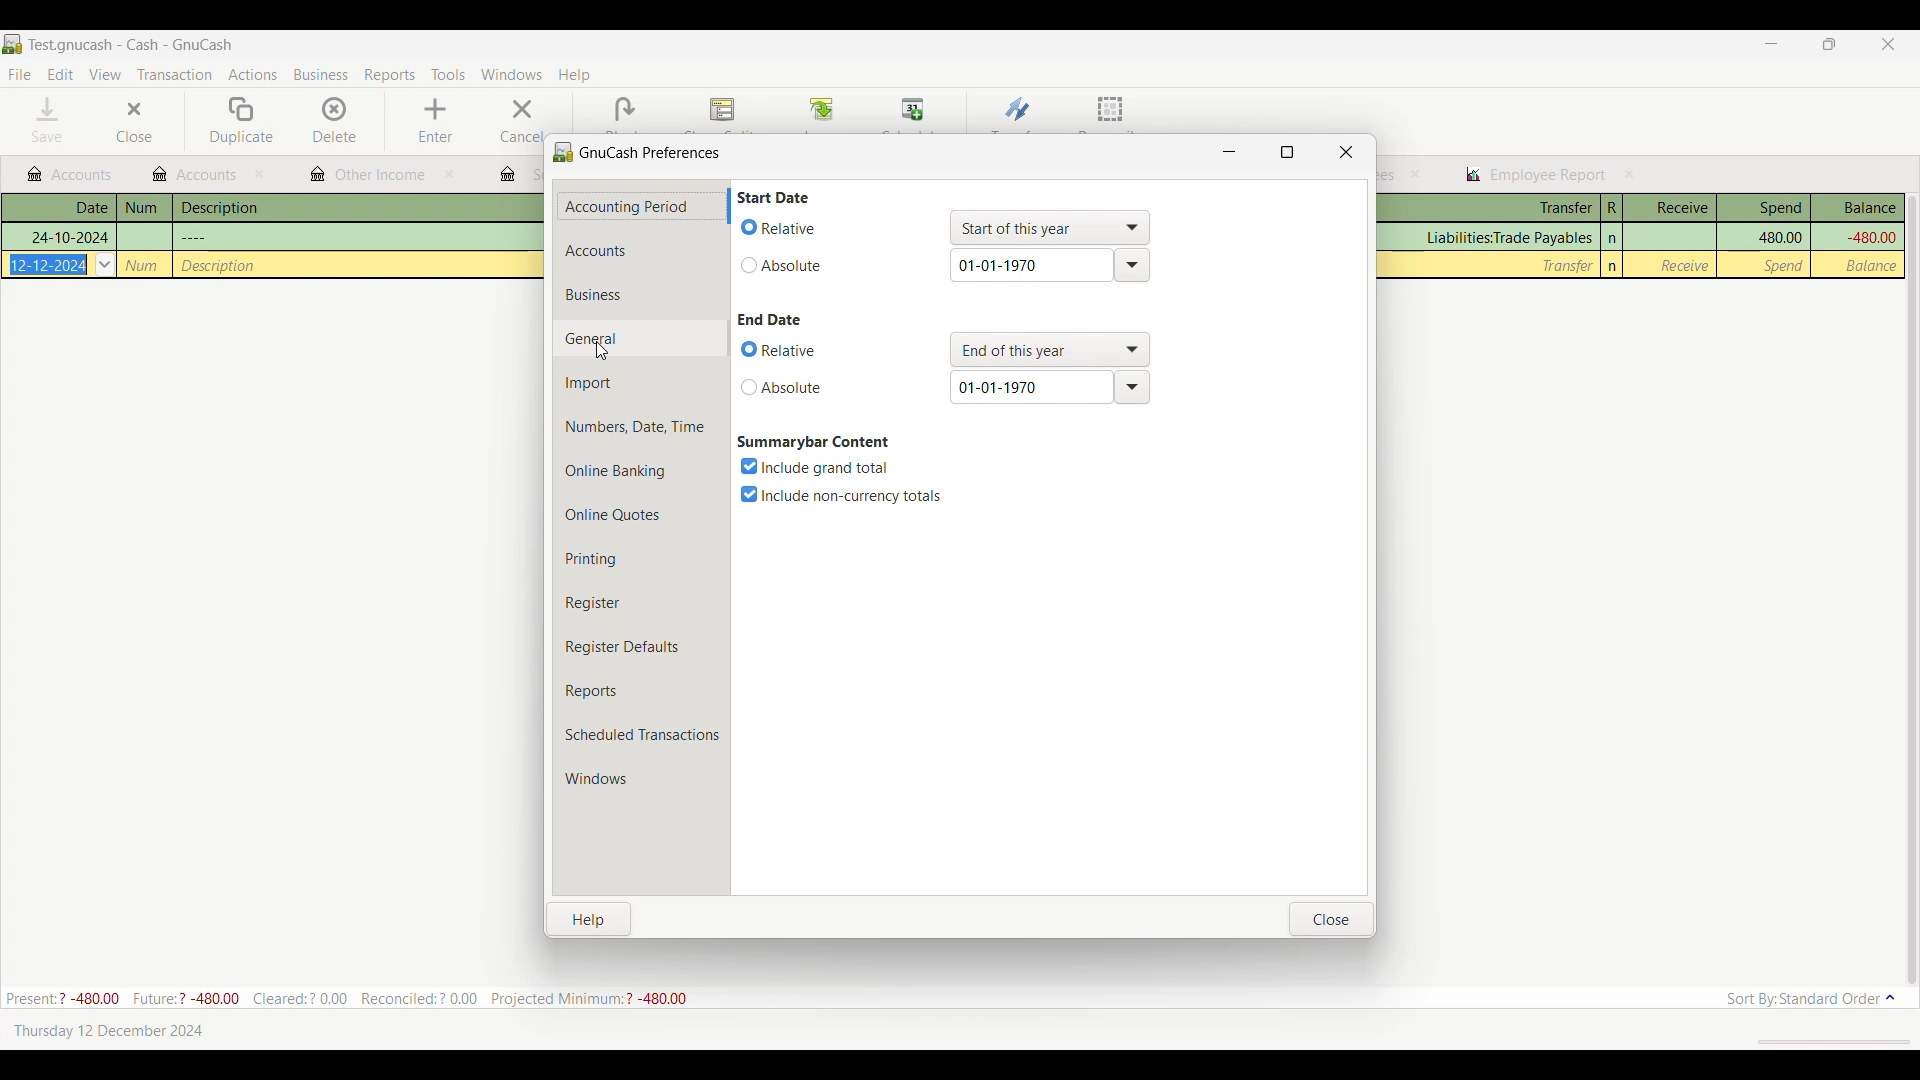  Describe the element at coordinates (1018, 109) in the screenshot. I see `Transfer` at that location.